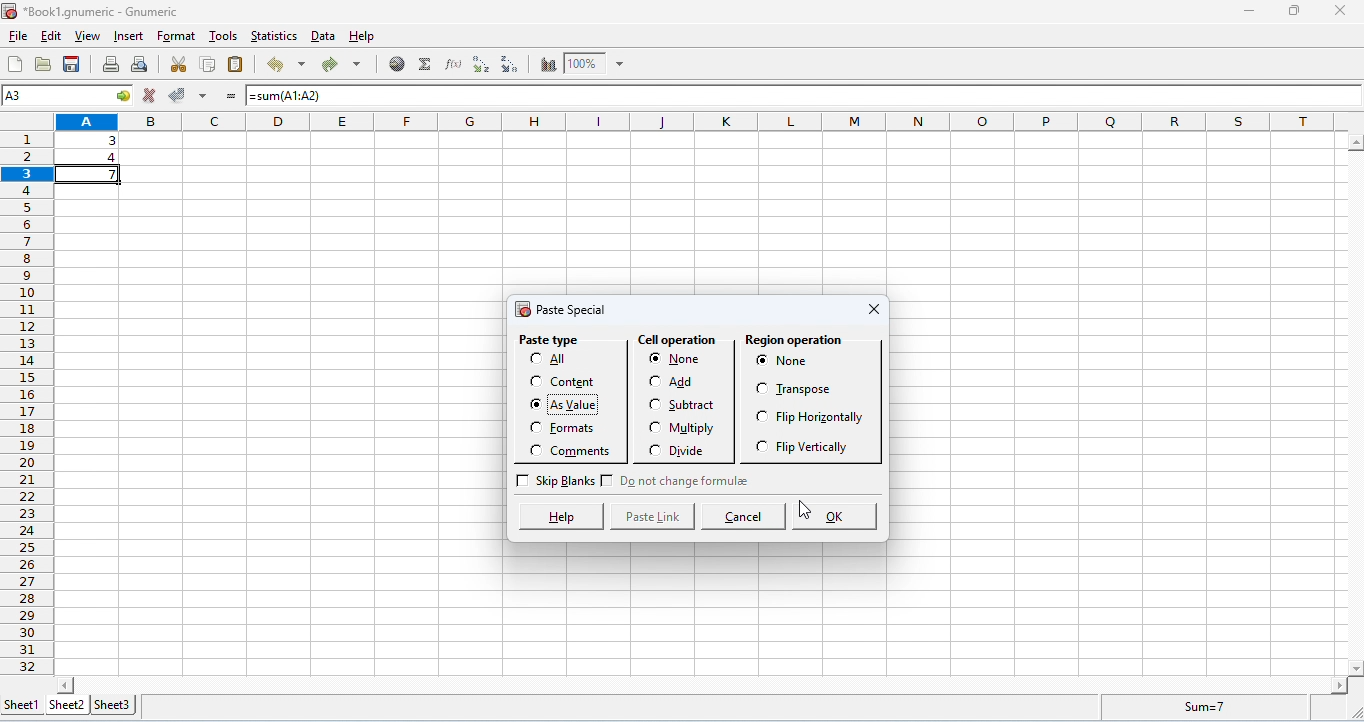 This screenshot has width=1364, height=722. I want to click on Checkbox, so click(520, 481).